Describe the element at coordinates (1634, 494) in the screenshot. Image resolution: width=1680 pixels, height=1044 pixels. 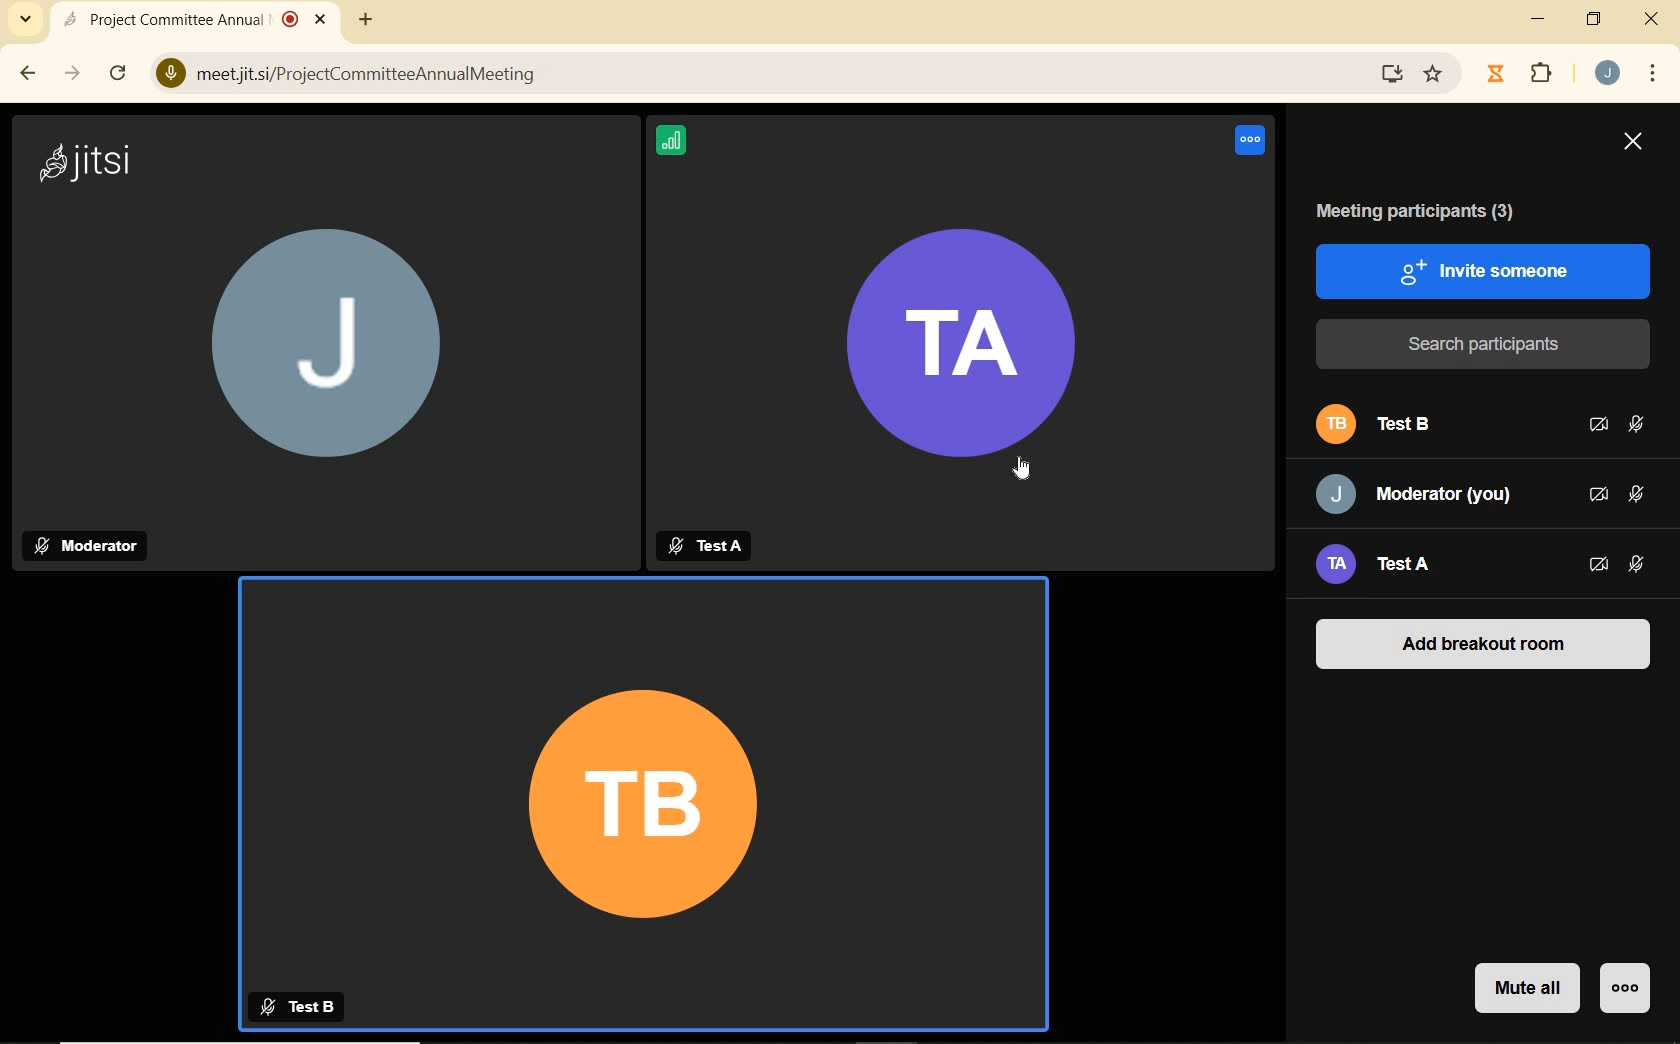
I see `MICROPHONE` at that location.